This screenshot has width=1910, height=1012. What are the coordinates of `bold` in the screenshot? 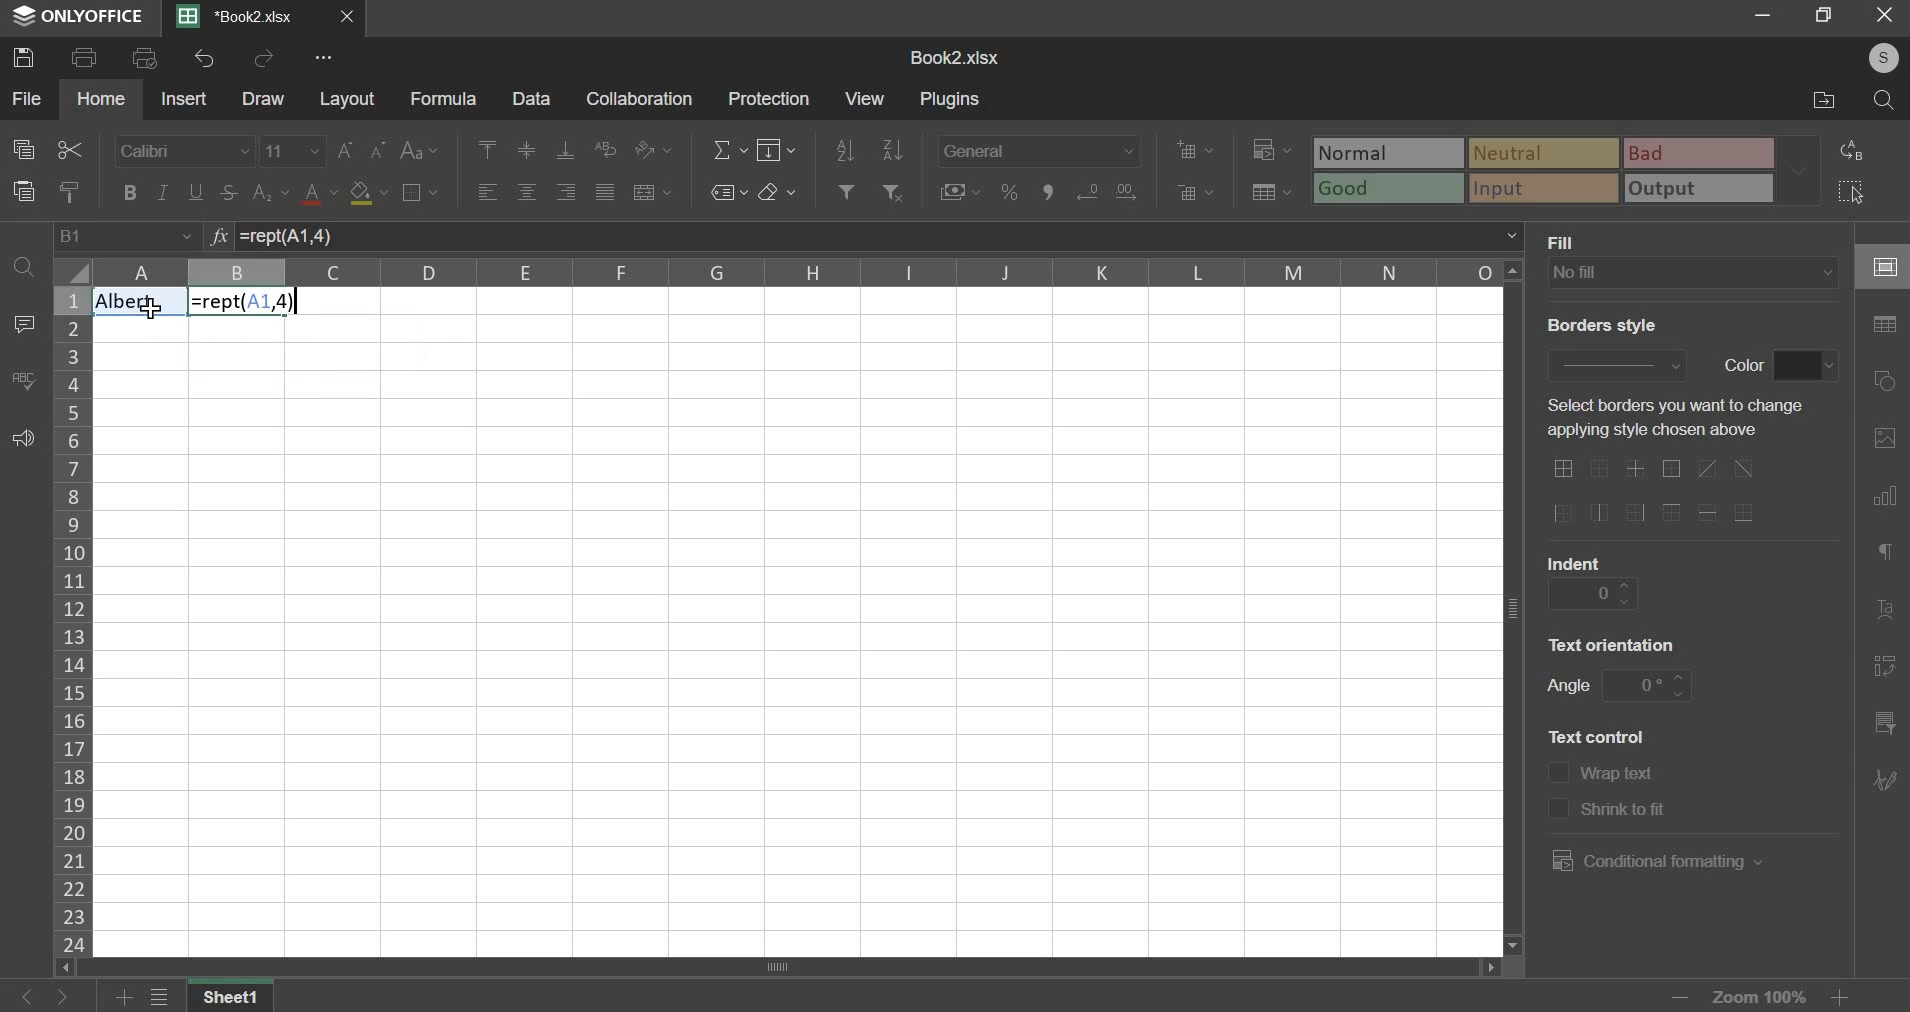 It's located at (129, 192).